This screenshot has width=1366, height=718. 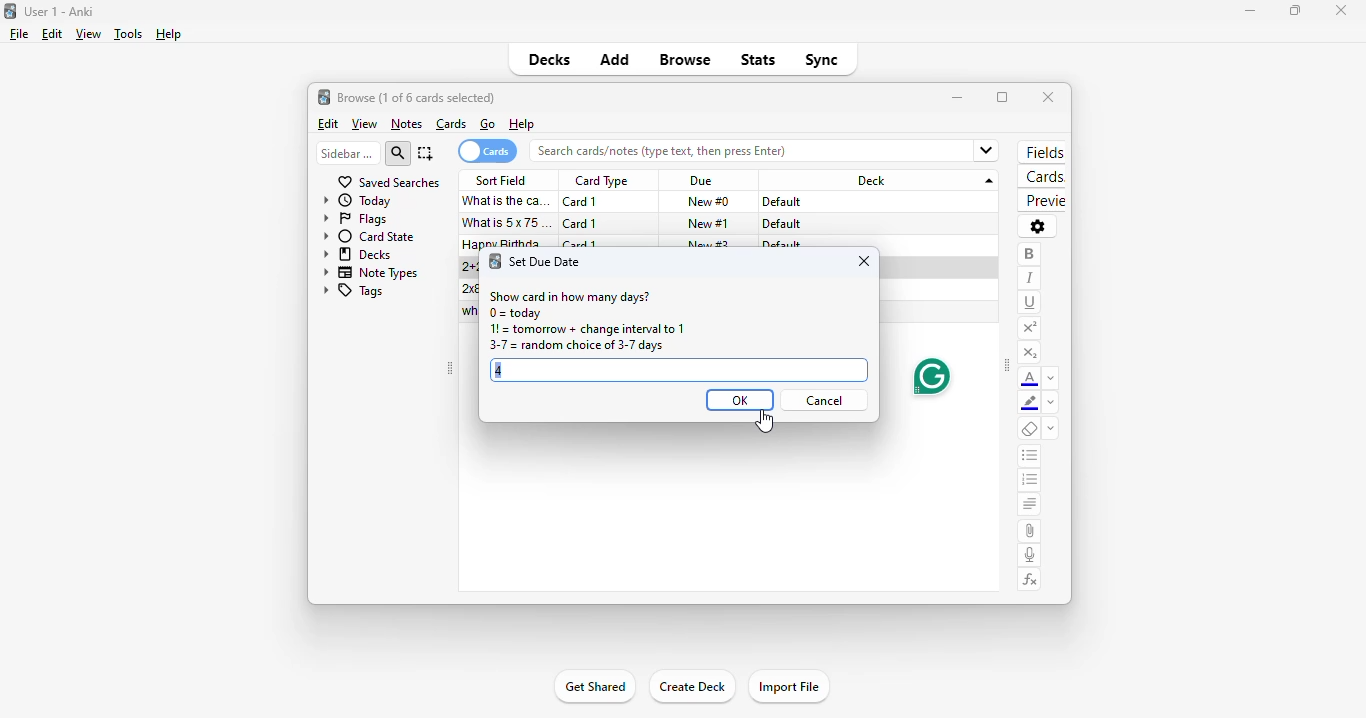 What do you see at coordinates (358, 254) in the screenshot?
I see `decks` at bounding box center [358, 254].